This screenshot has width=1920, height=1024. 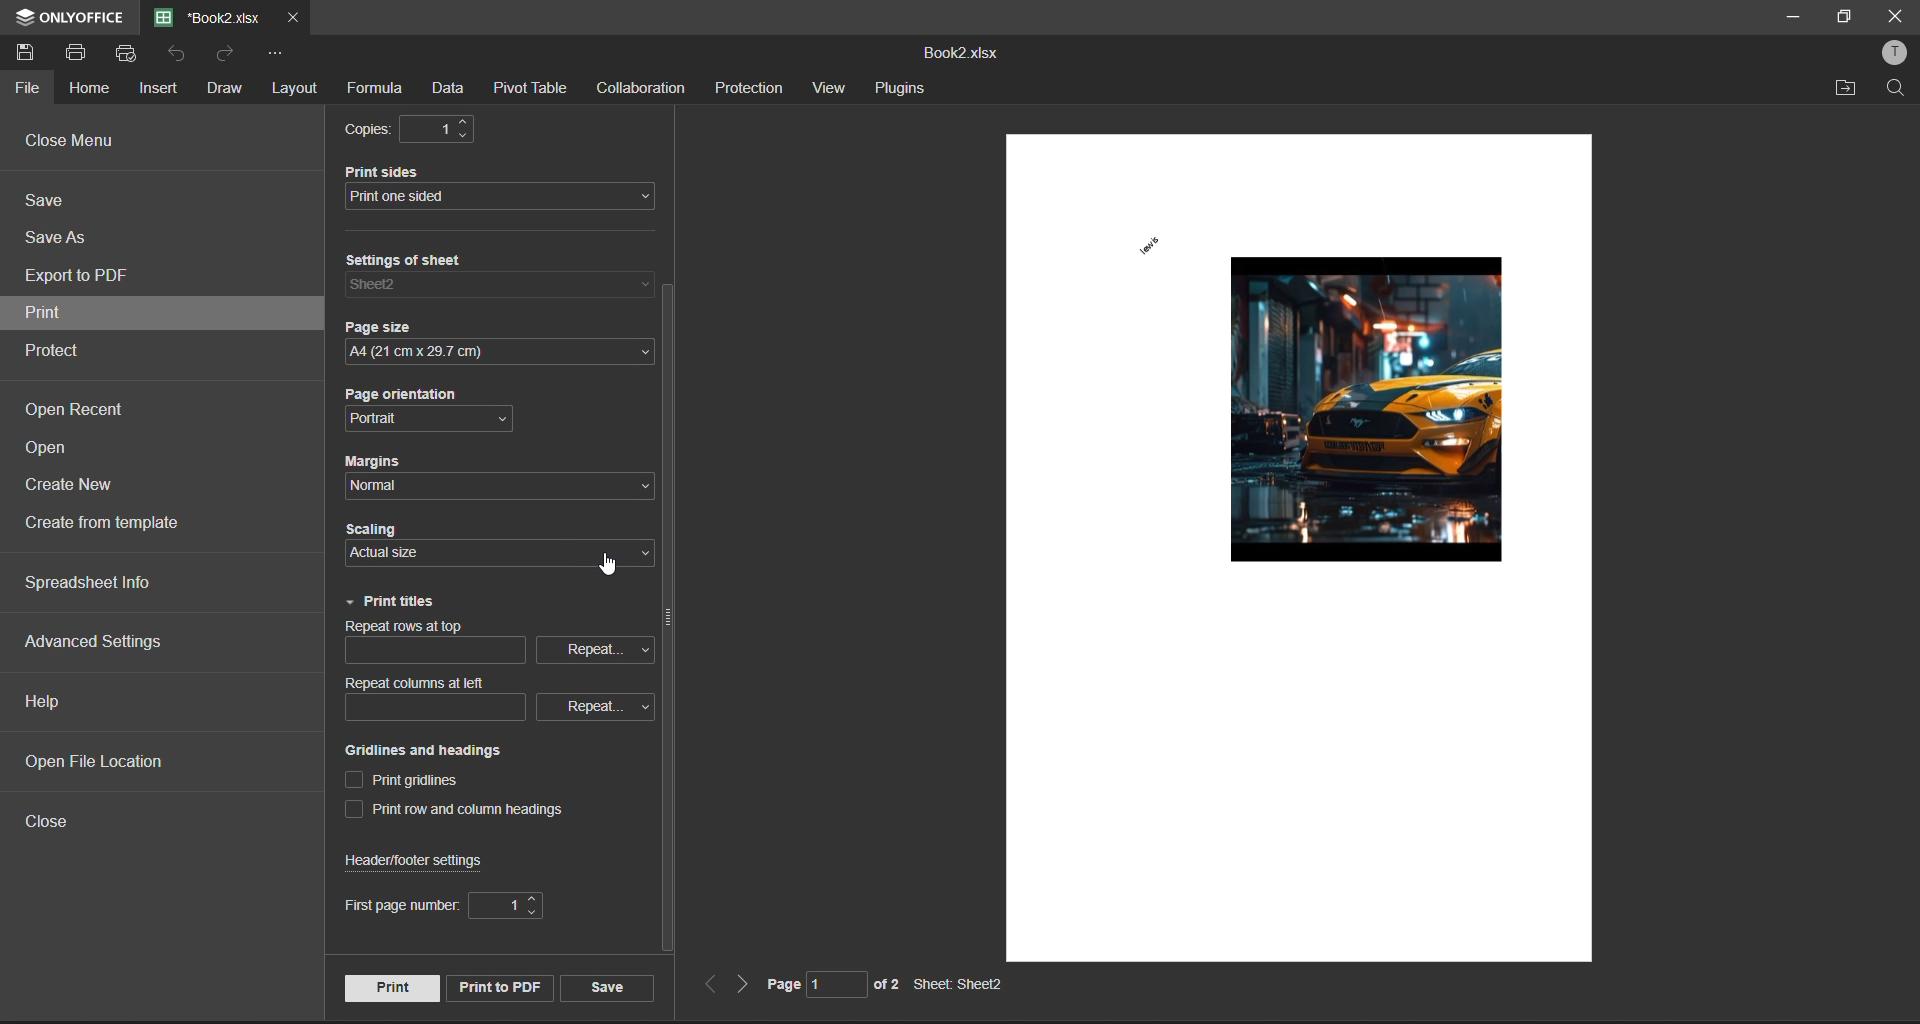 What do you see at coordinates (962, 55) in the screenshot?
I see `file name` at bounding box center [962, 55].